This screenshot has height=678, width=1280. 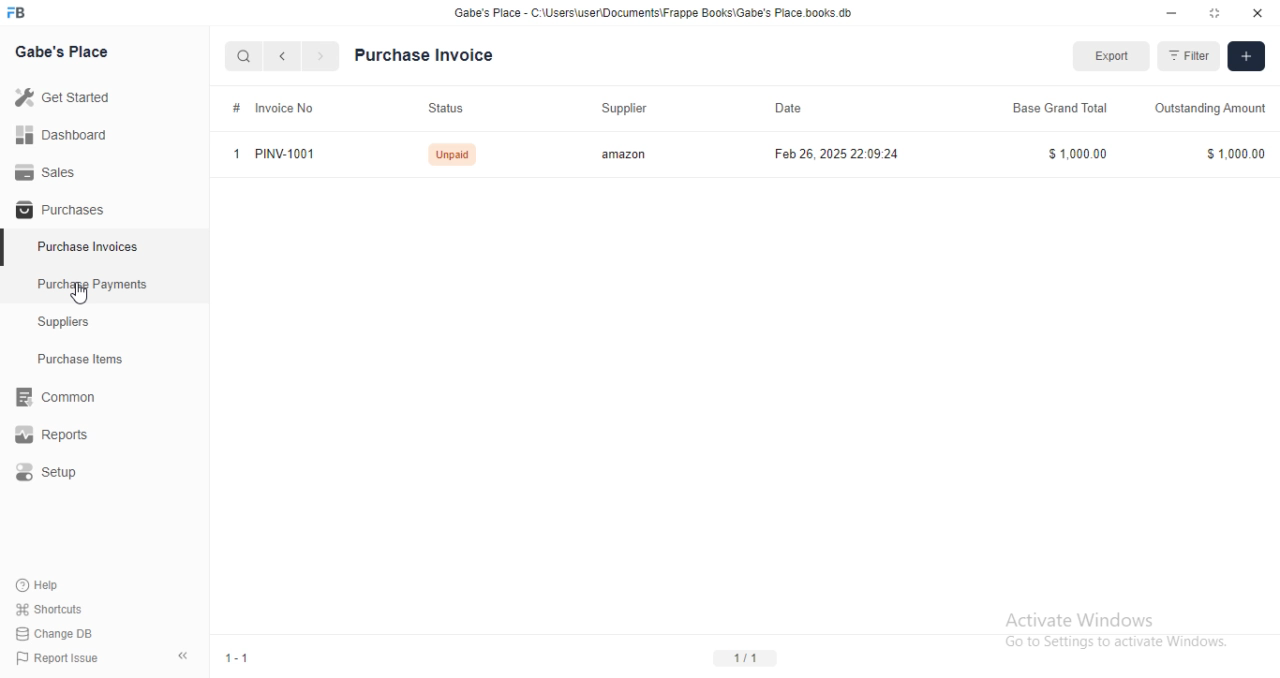 What do you see at coordinates (1212, 109) in the screenshot?
I see `‘Outstanding Amount` at bounding box center [1212, 109].